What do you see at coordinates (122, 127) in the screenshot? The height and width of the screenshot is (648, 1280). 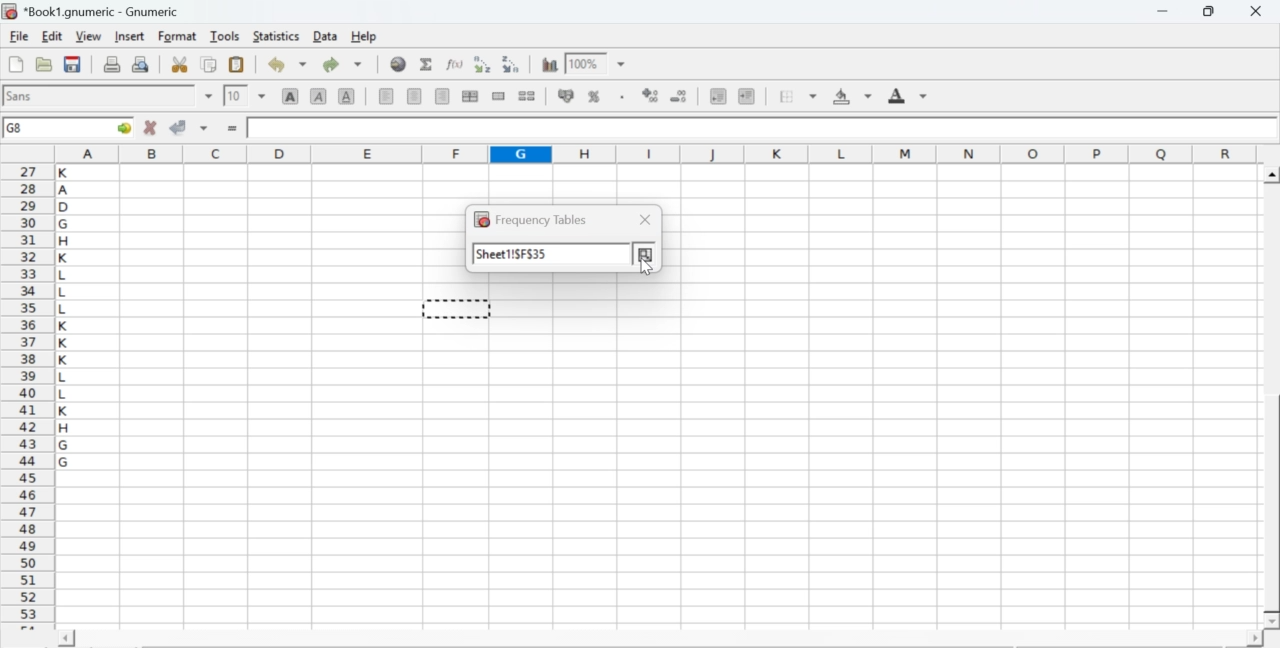 I see `go to` at bounding box center [122, 127].